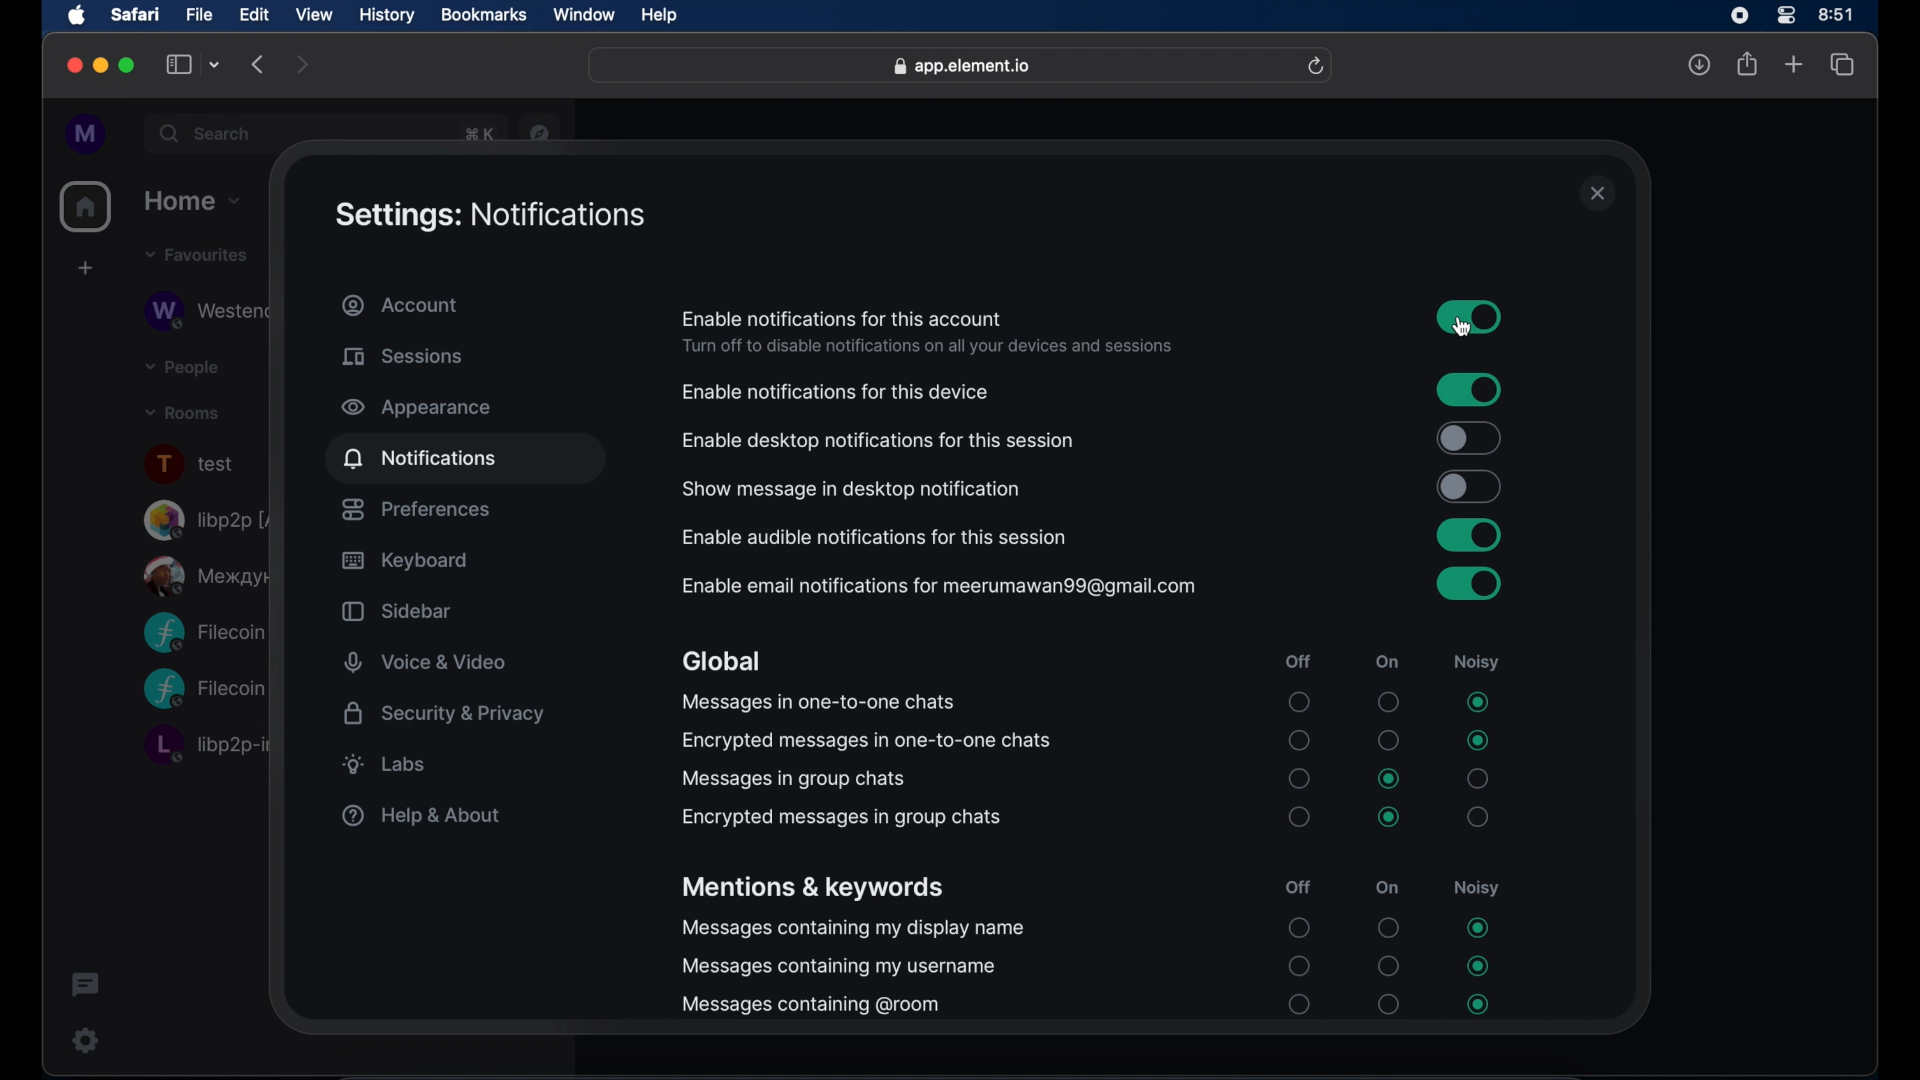 The width and height of the screenshot is (1920, 1080). What do you see at coordinates (851, 490) in the screenshot?
I see `show message in desktop notification` at bounding box center [851, 490].